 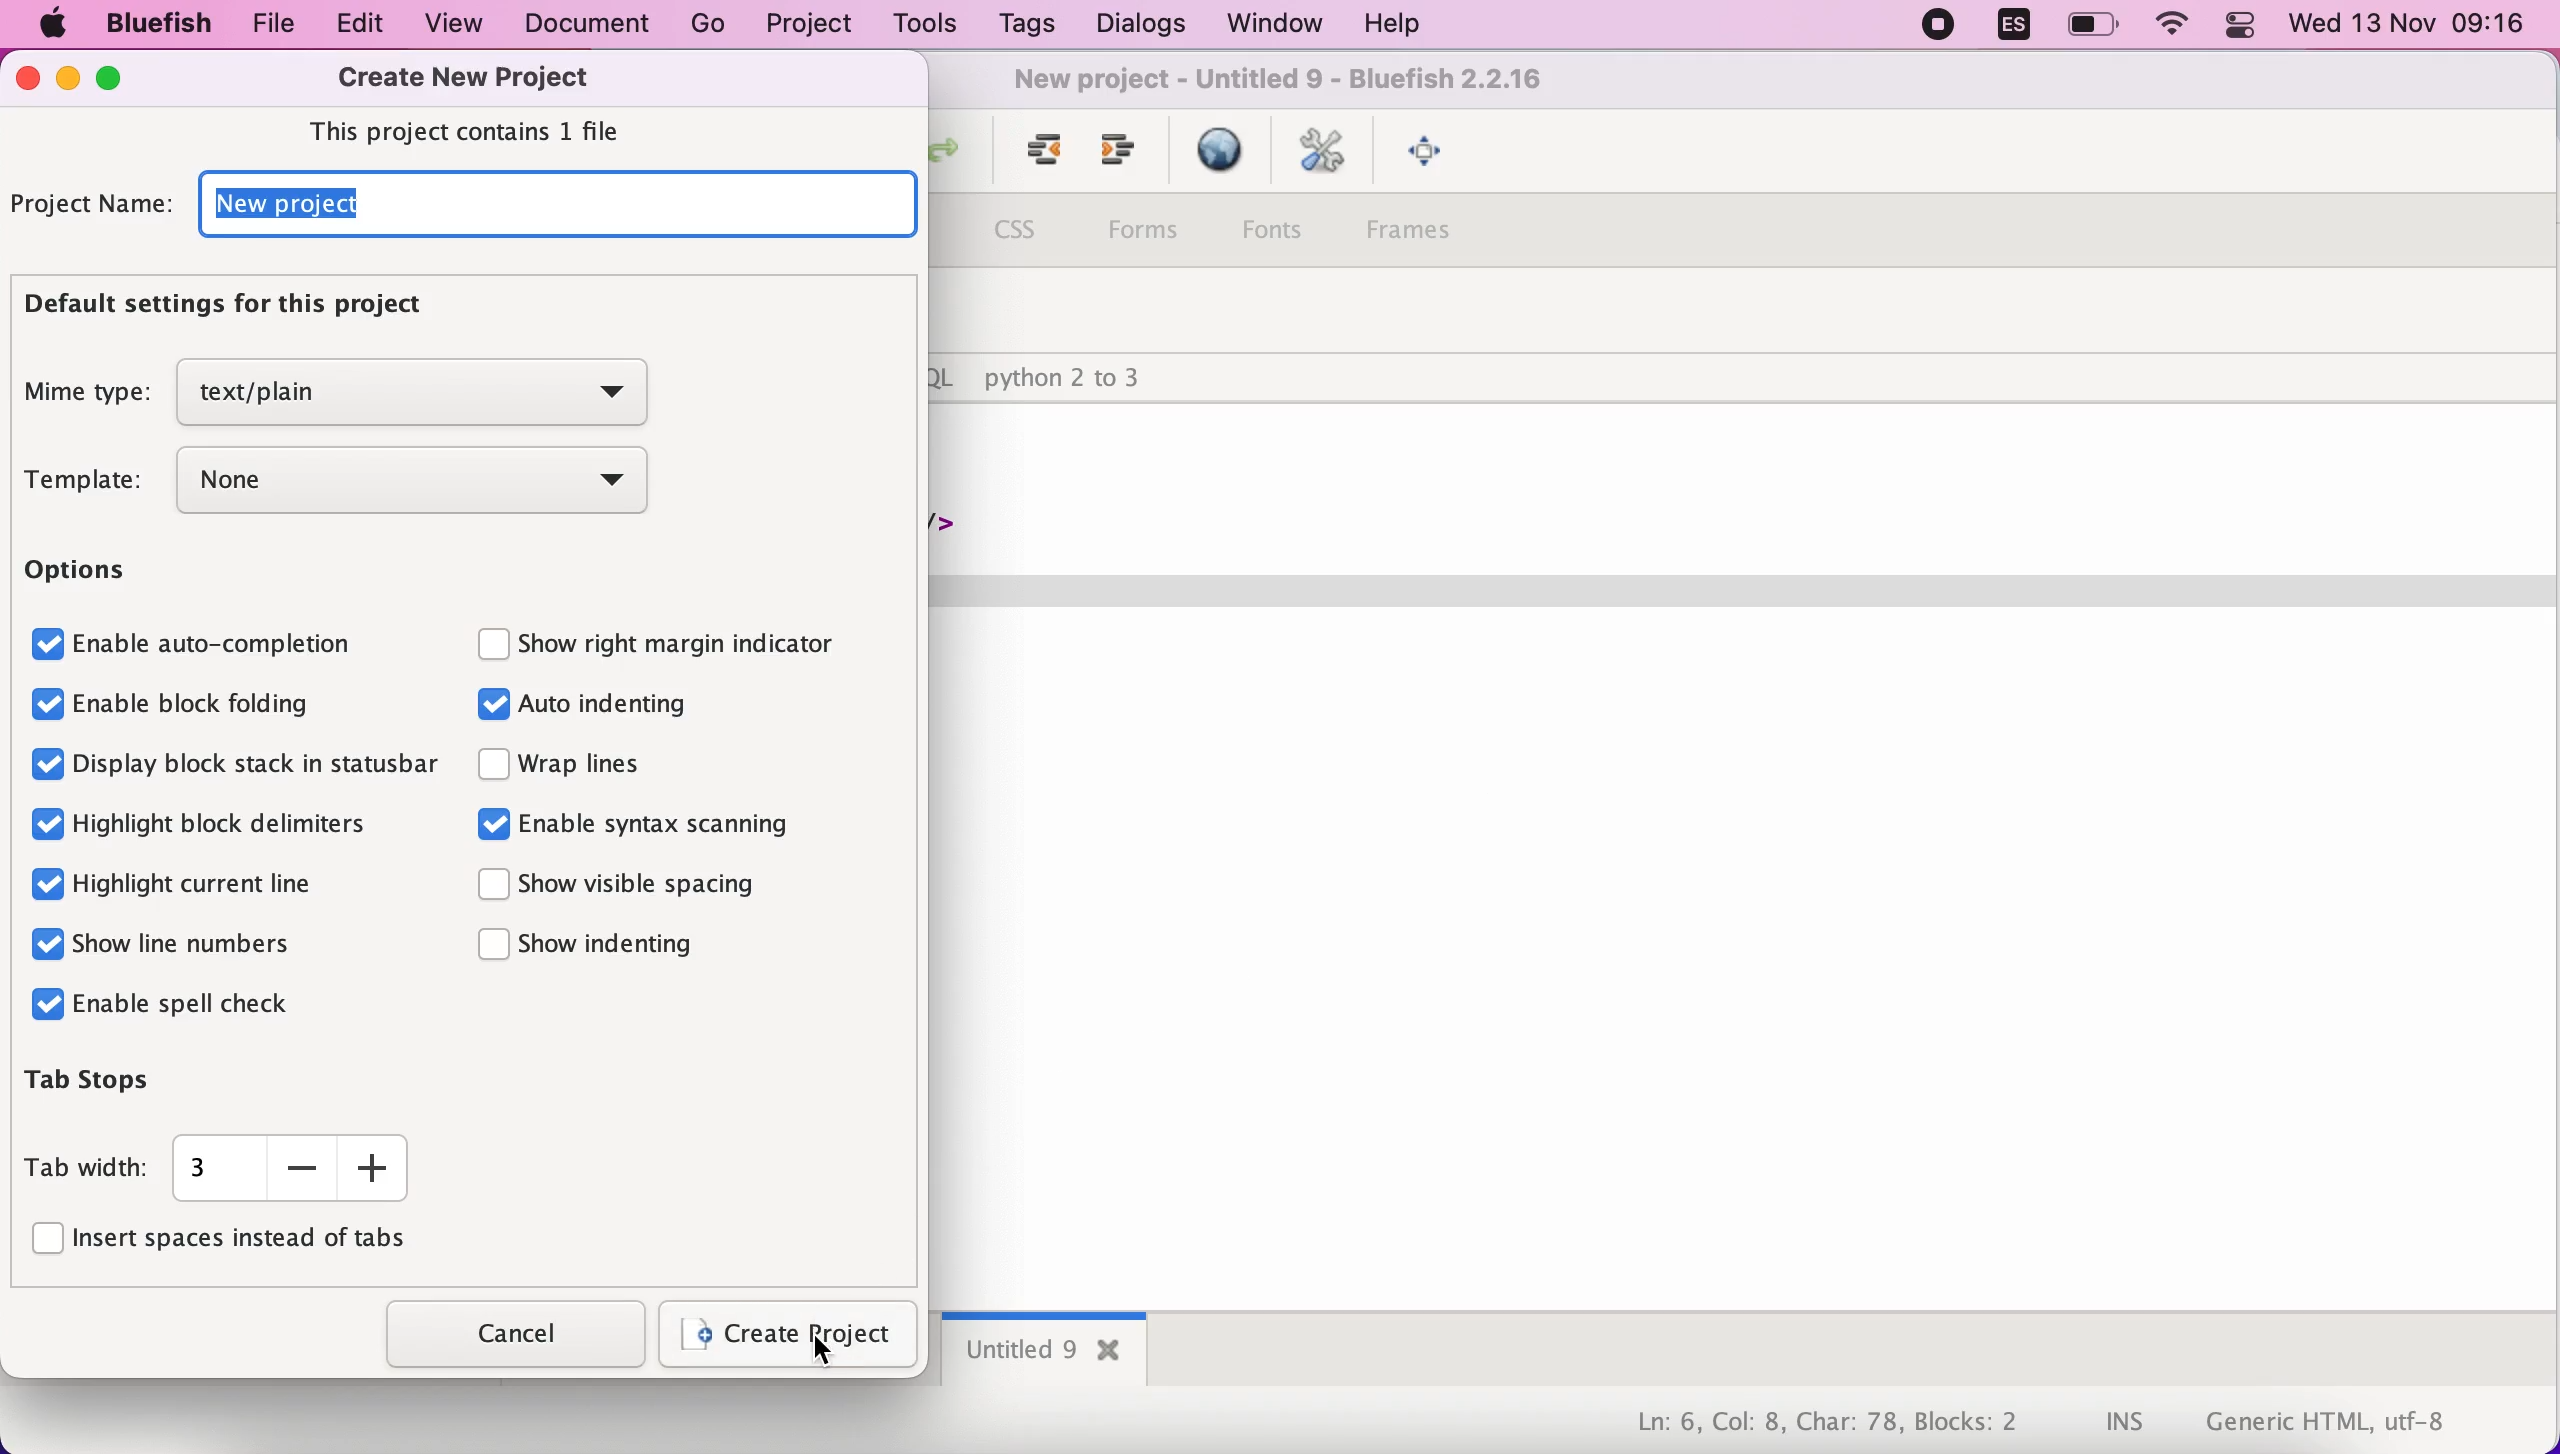 I want to click on forms, so click(x=1144, y=231).